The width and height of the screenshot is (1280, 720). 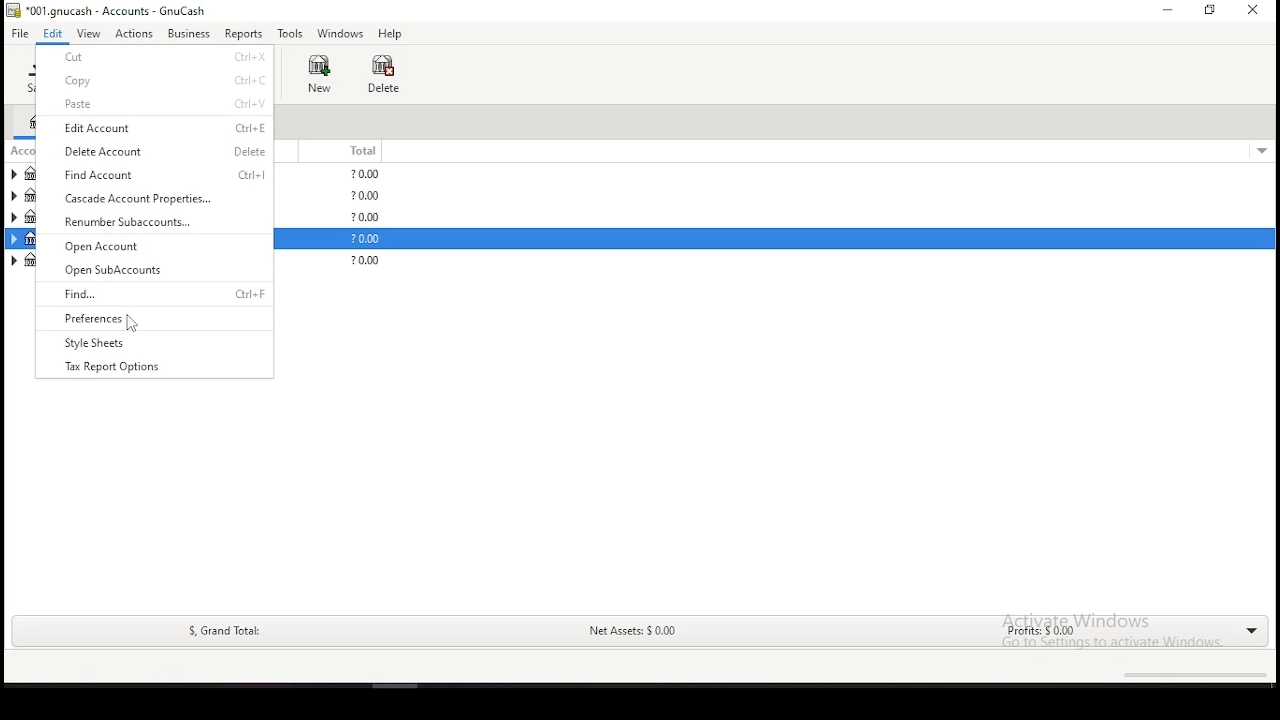 I want to click on delete, so click(x=384, y=74).